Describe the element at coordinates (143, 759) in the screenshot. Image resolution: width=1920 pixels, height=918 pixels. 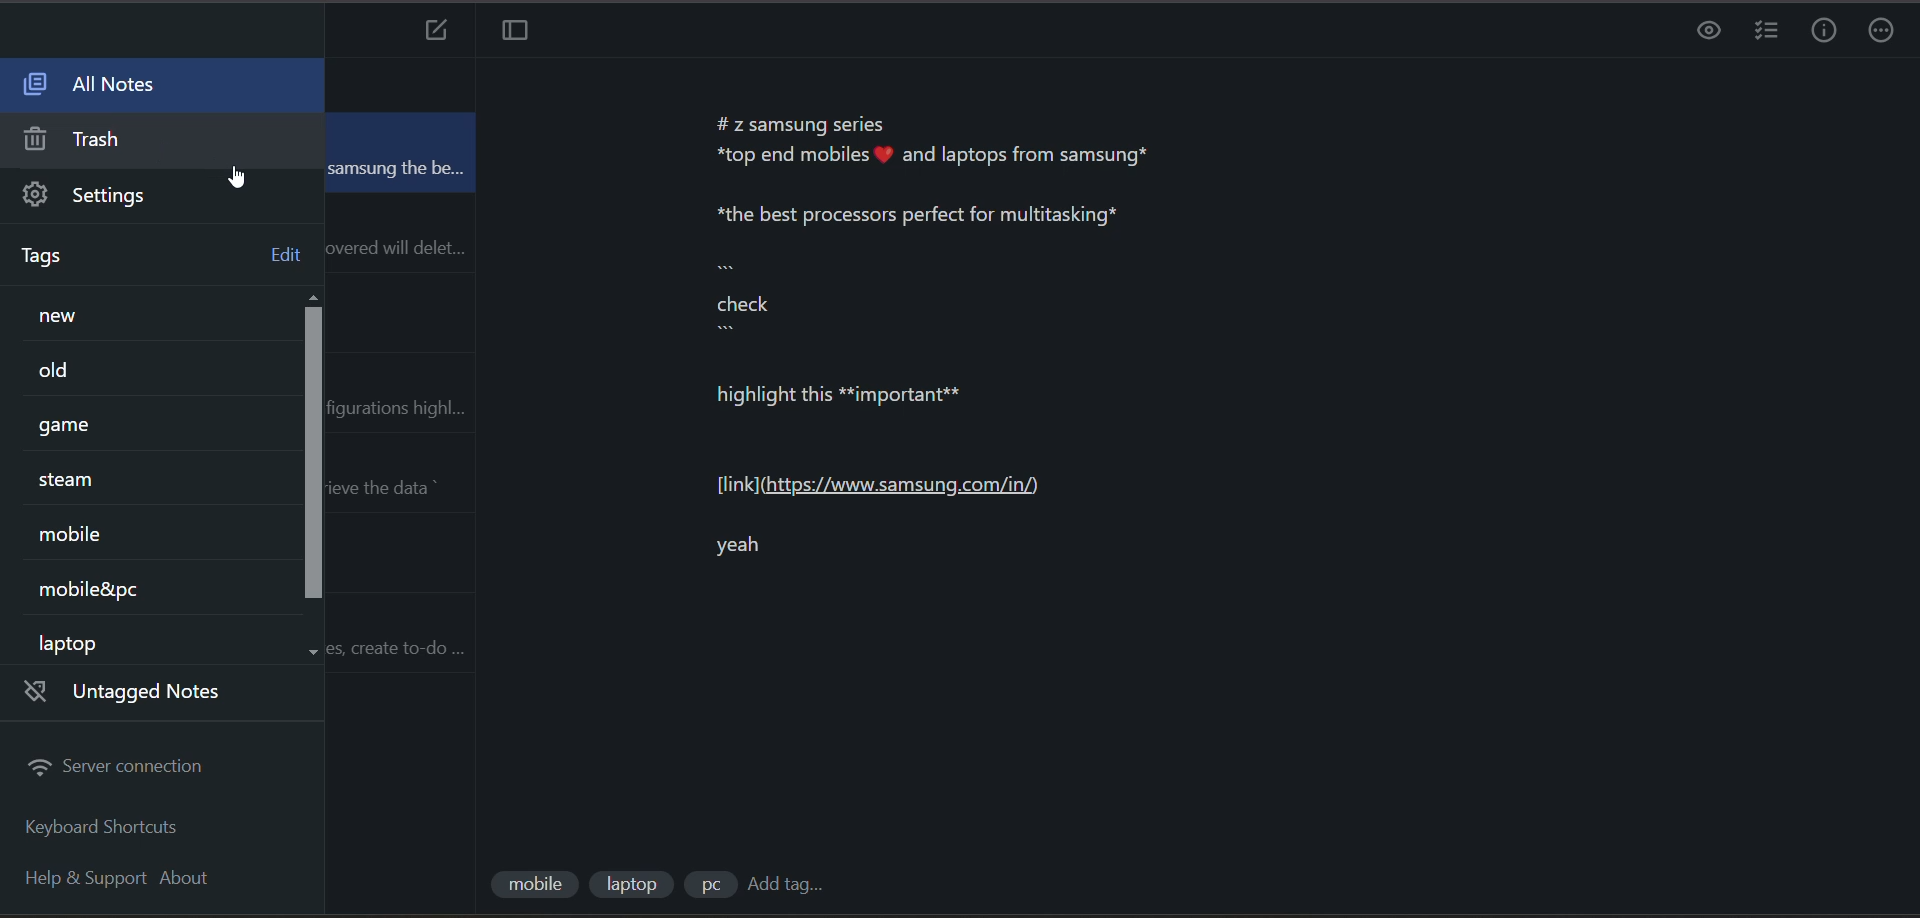
I see `server connection` at that location.